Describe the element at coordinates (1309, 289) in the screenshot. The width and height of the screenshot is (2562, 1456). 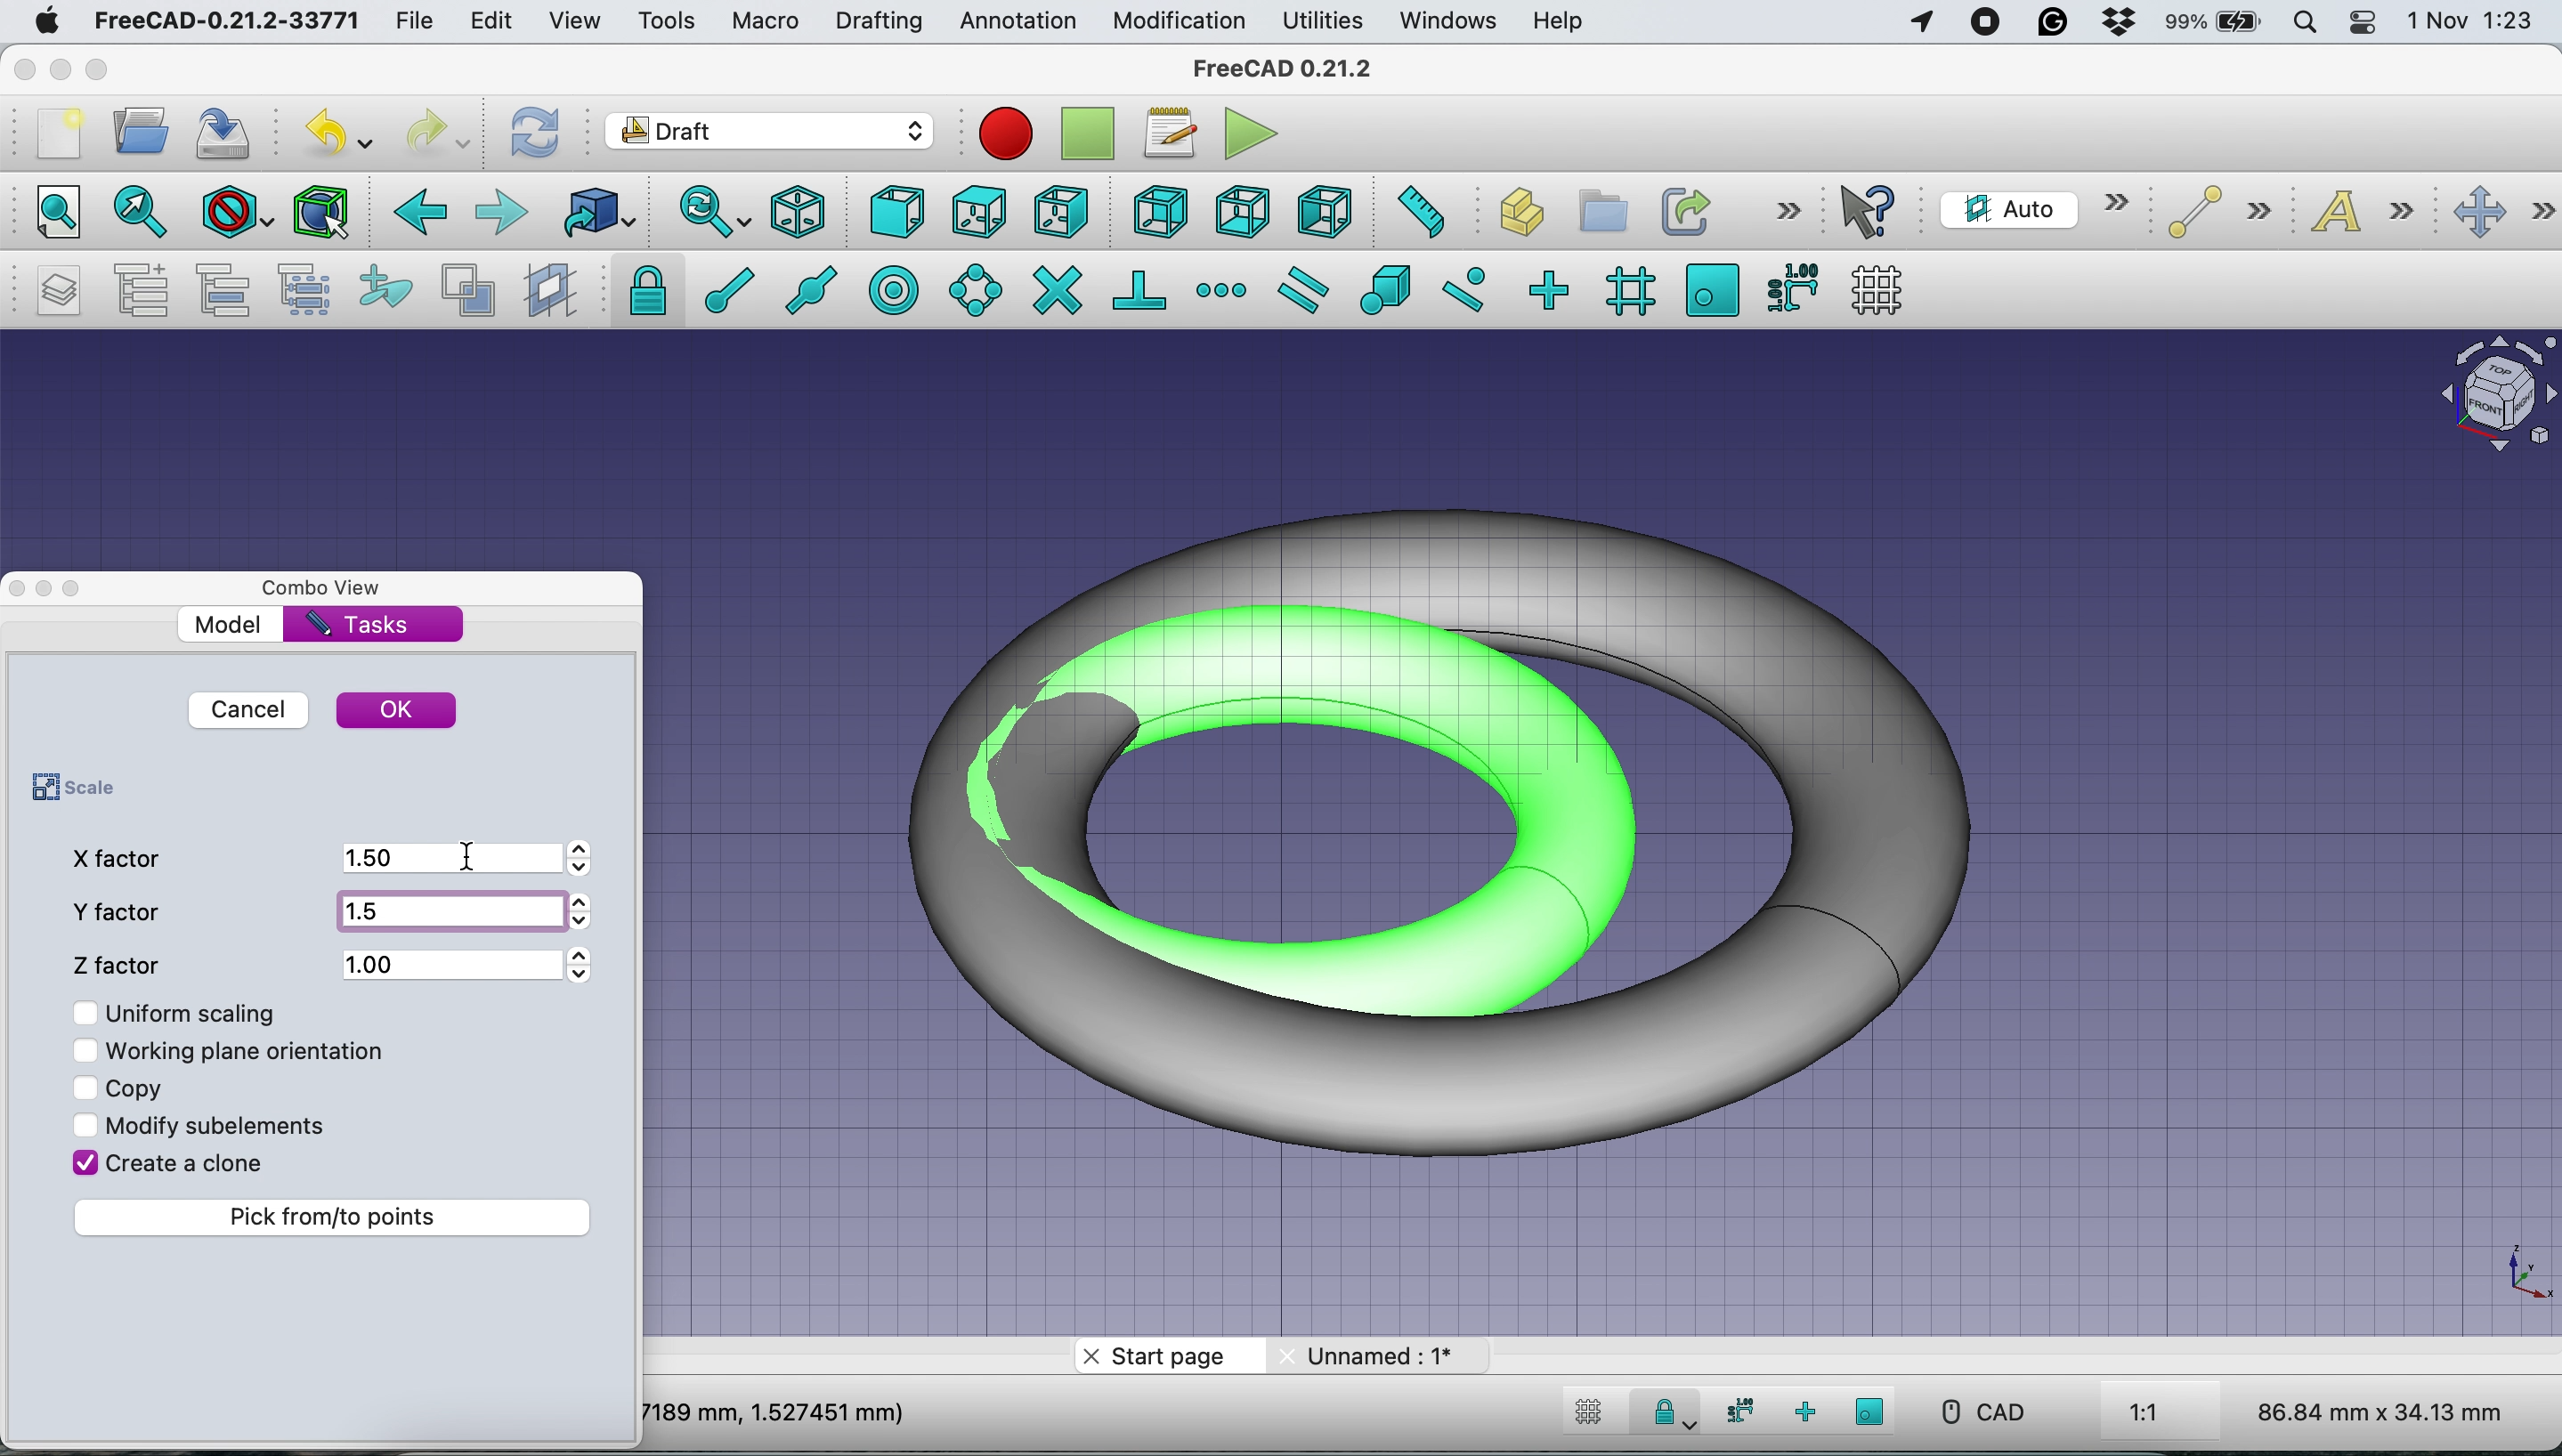
I see `snap parallel` at that location.